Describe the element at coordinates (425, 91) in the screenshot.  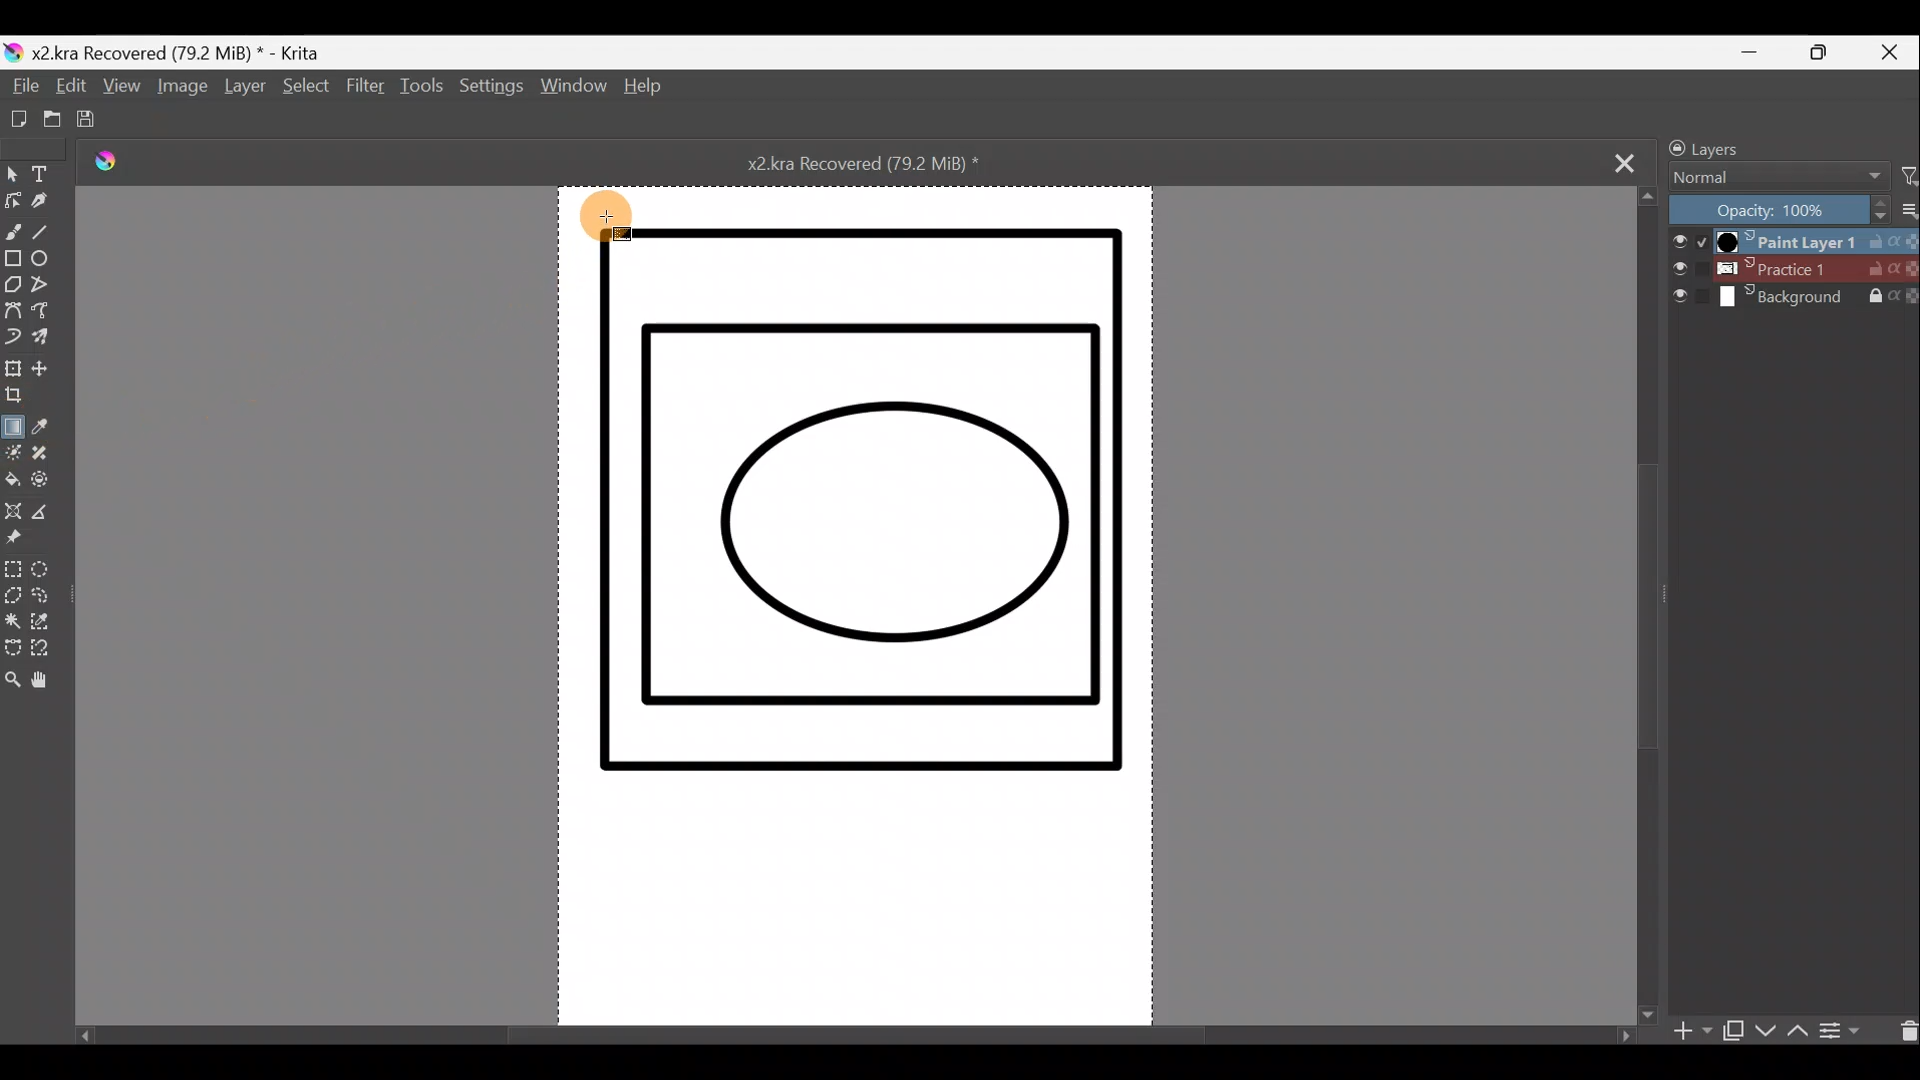
I see `Tools` at that location.